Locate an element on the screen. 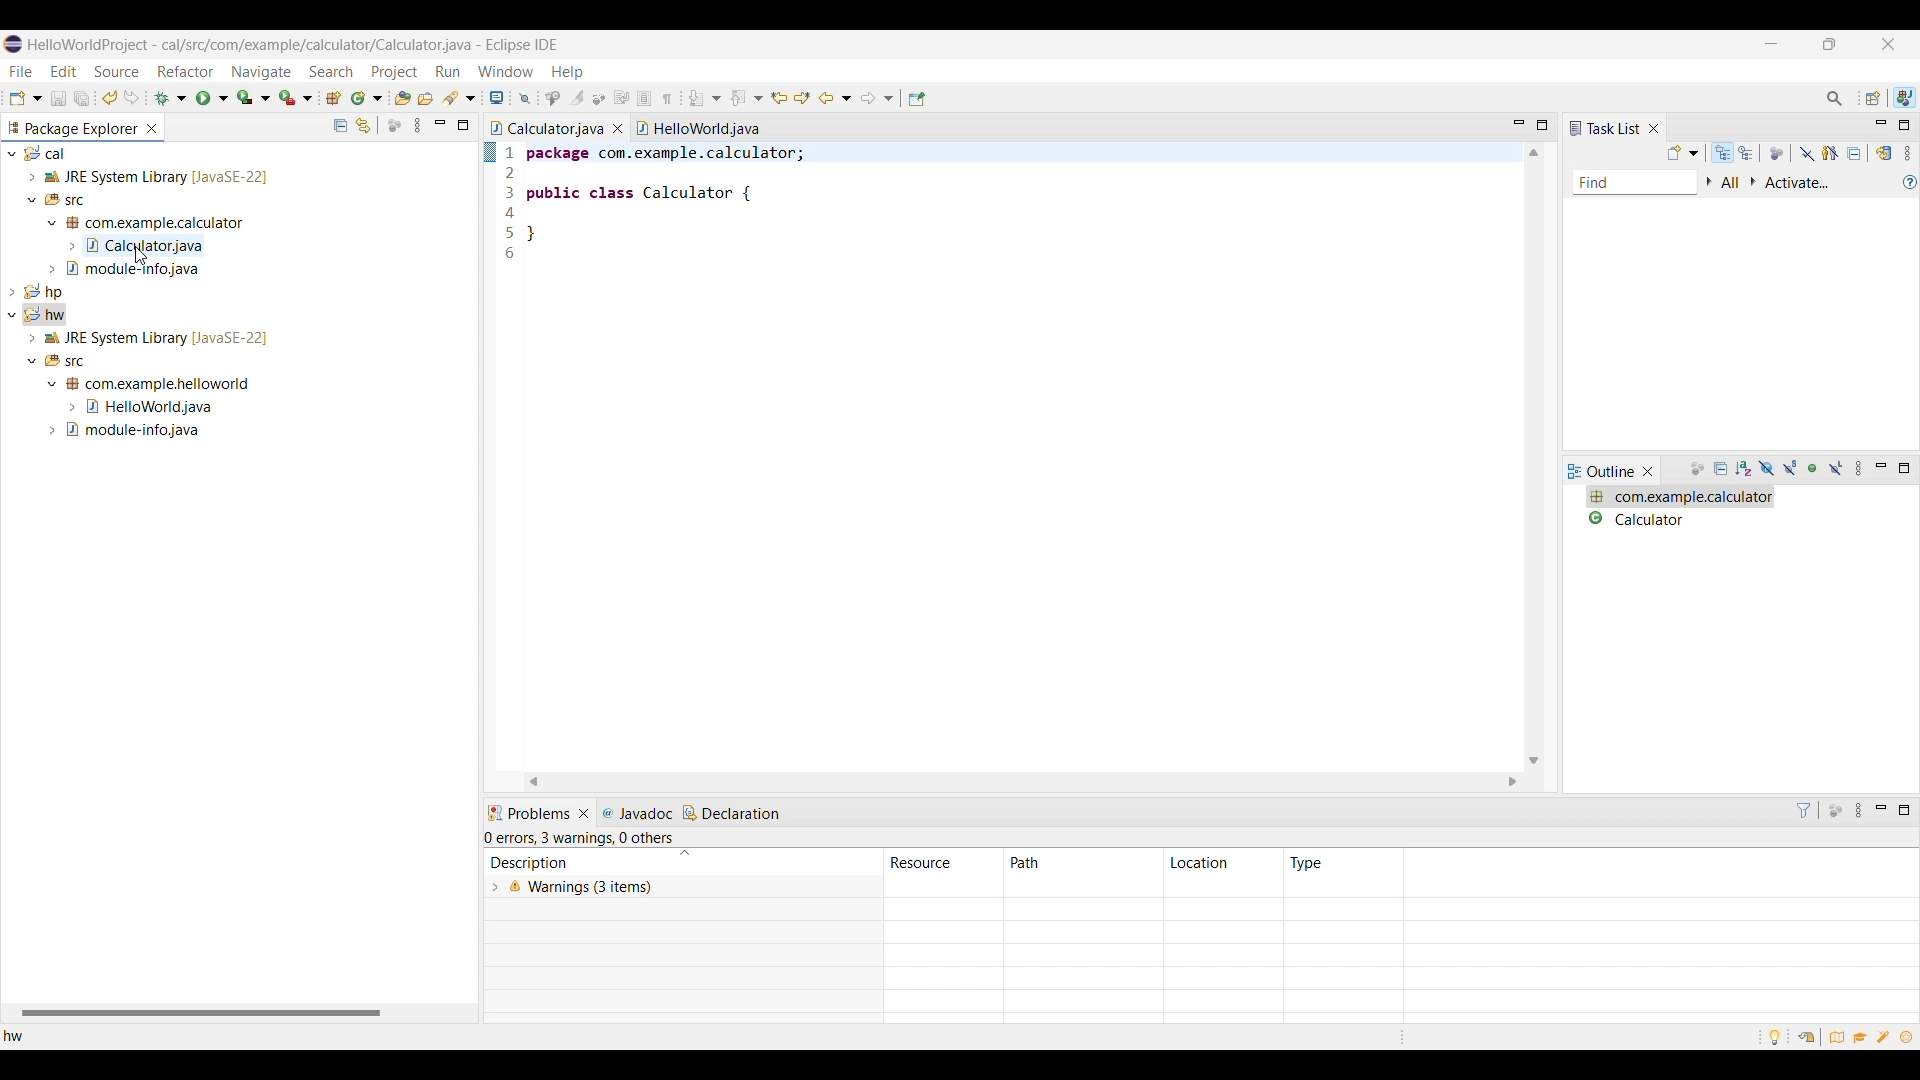 This screenshot has height=1080, width=1920. Open a terminal is located at coordinates (497, 98).